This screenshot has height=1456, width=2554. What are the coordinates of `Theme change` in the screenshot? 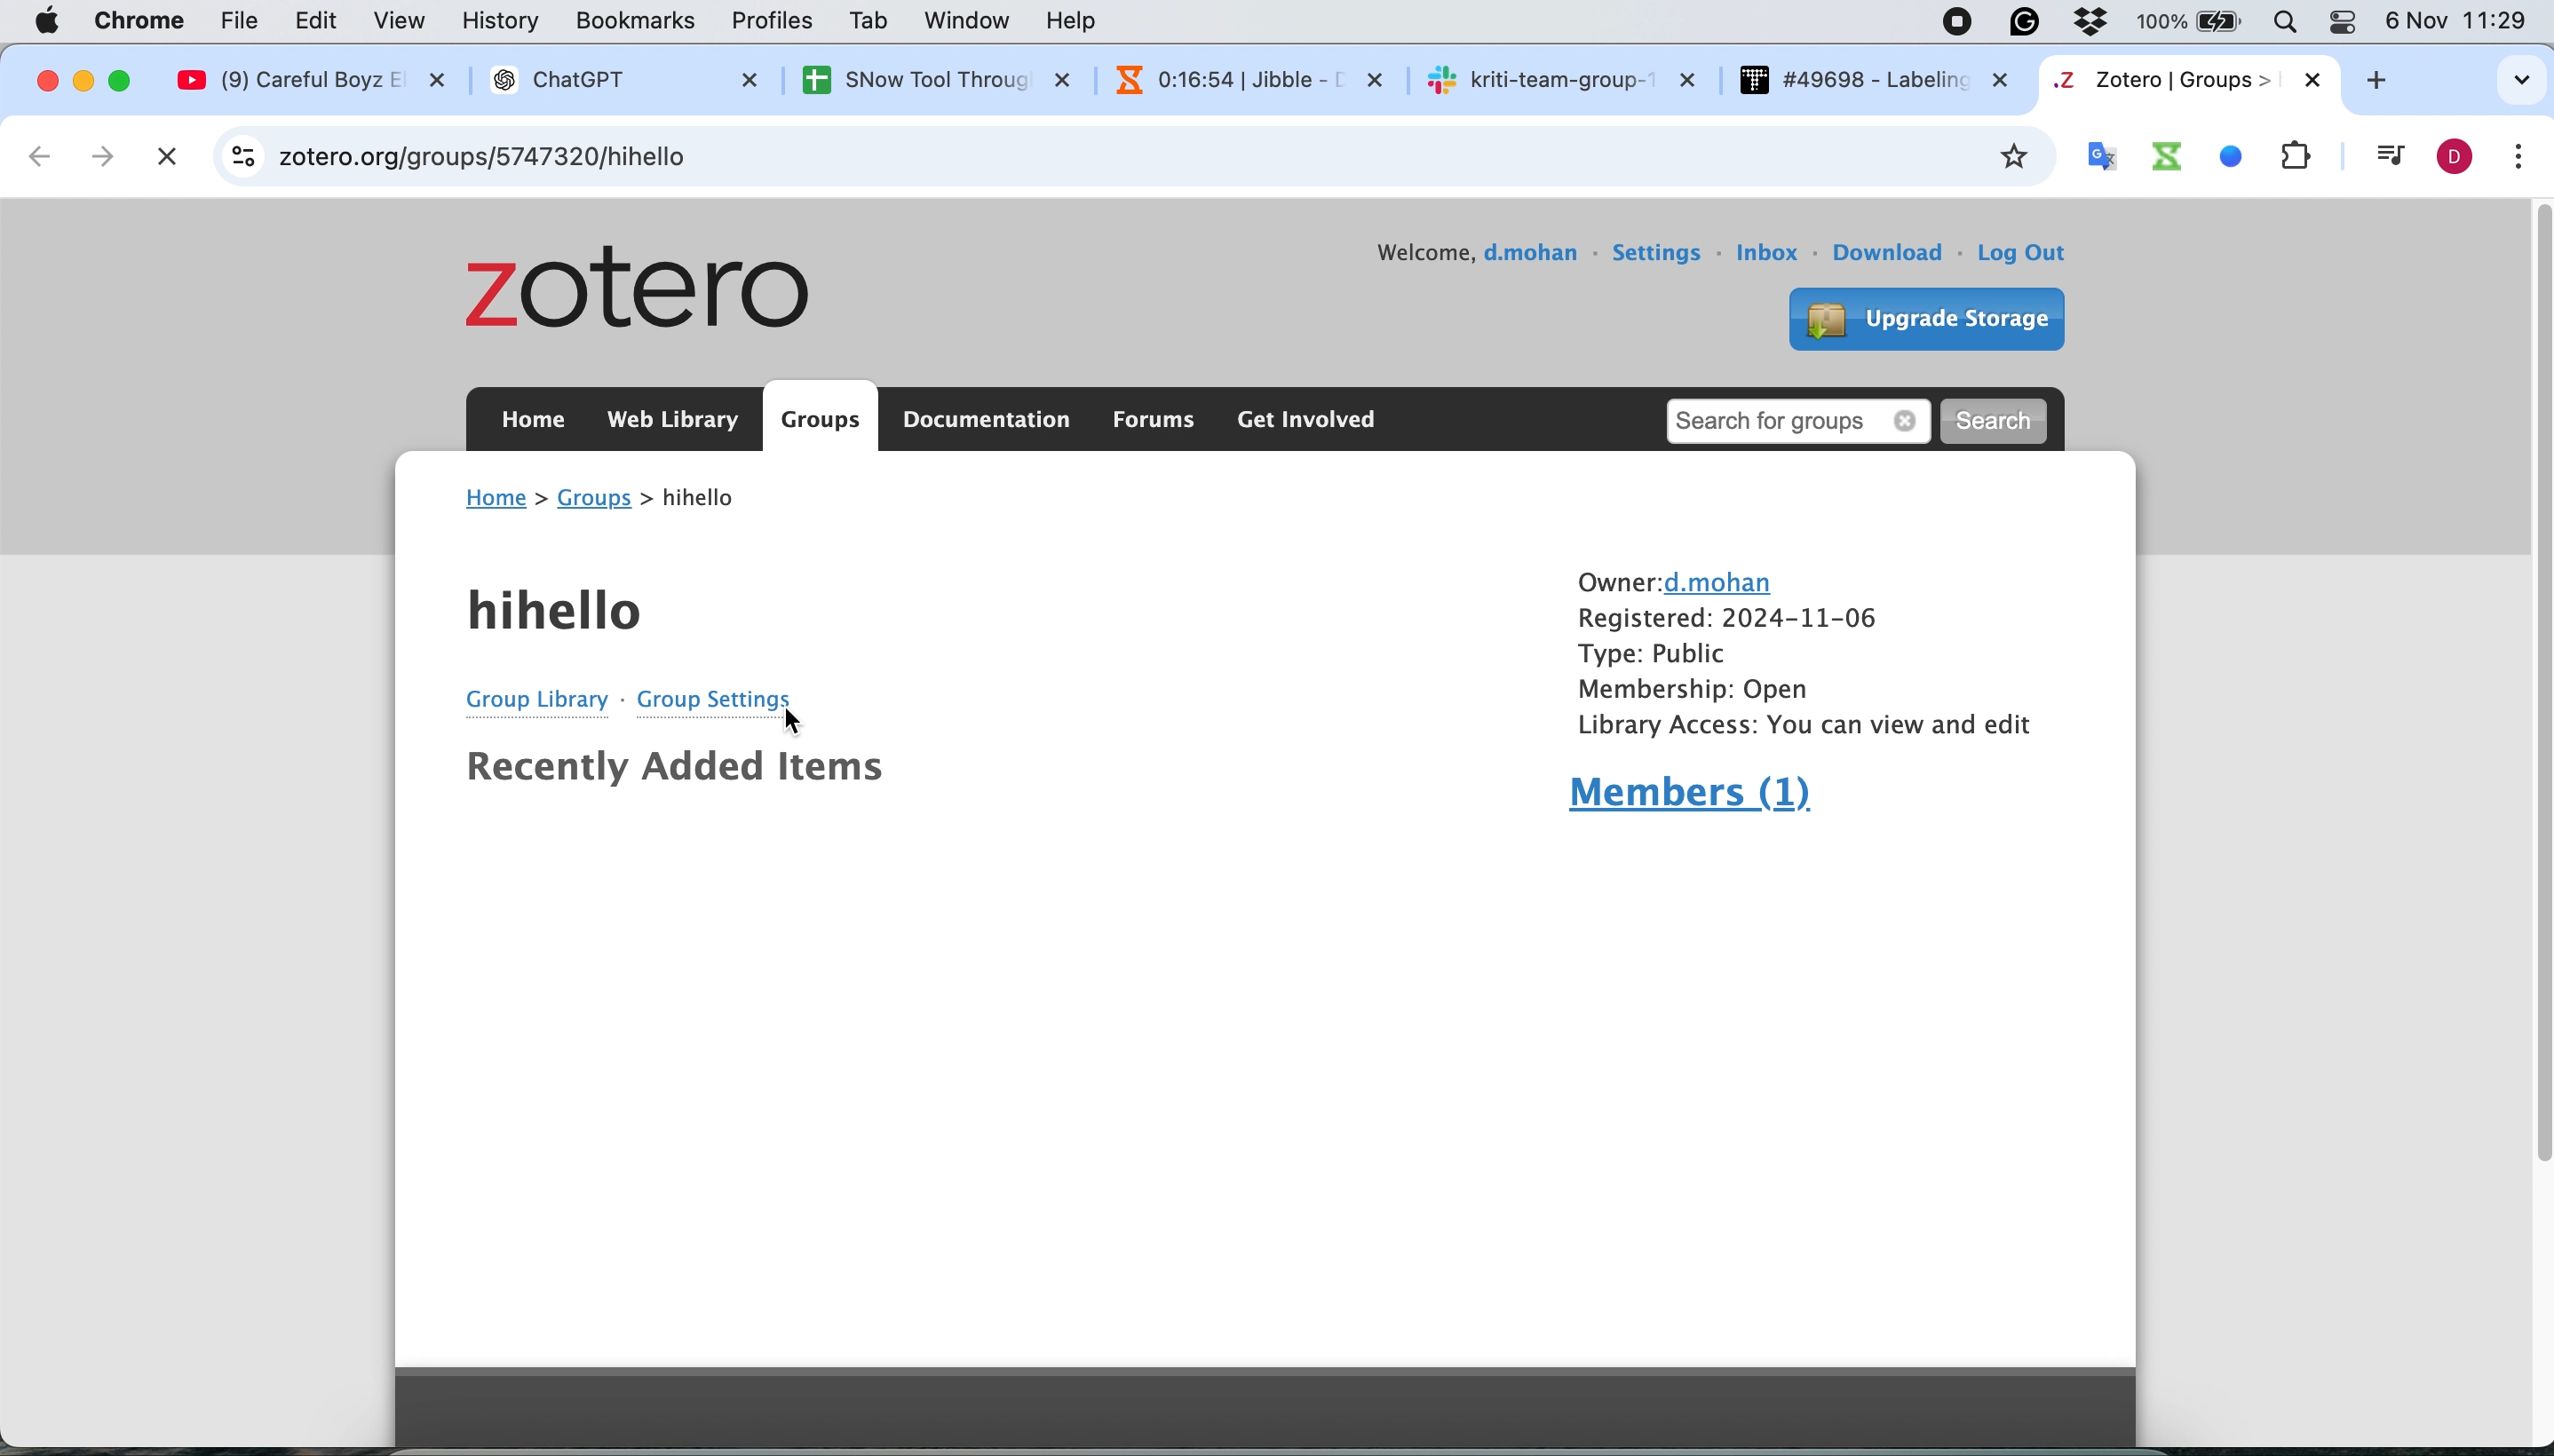 It's located at (2337, 20).